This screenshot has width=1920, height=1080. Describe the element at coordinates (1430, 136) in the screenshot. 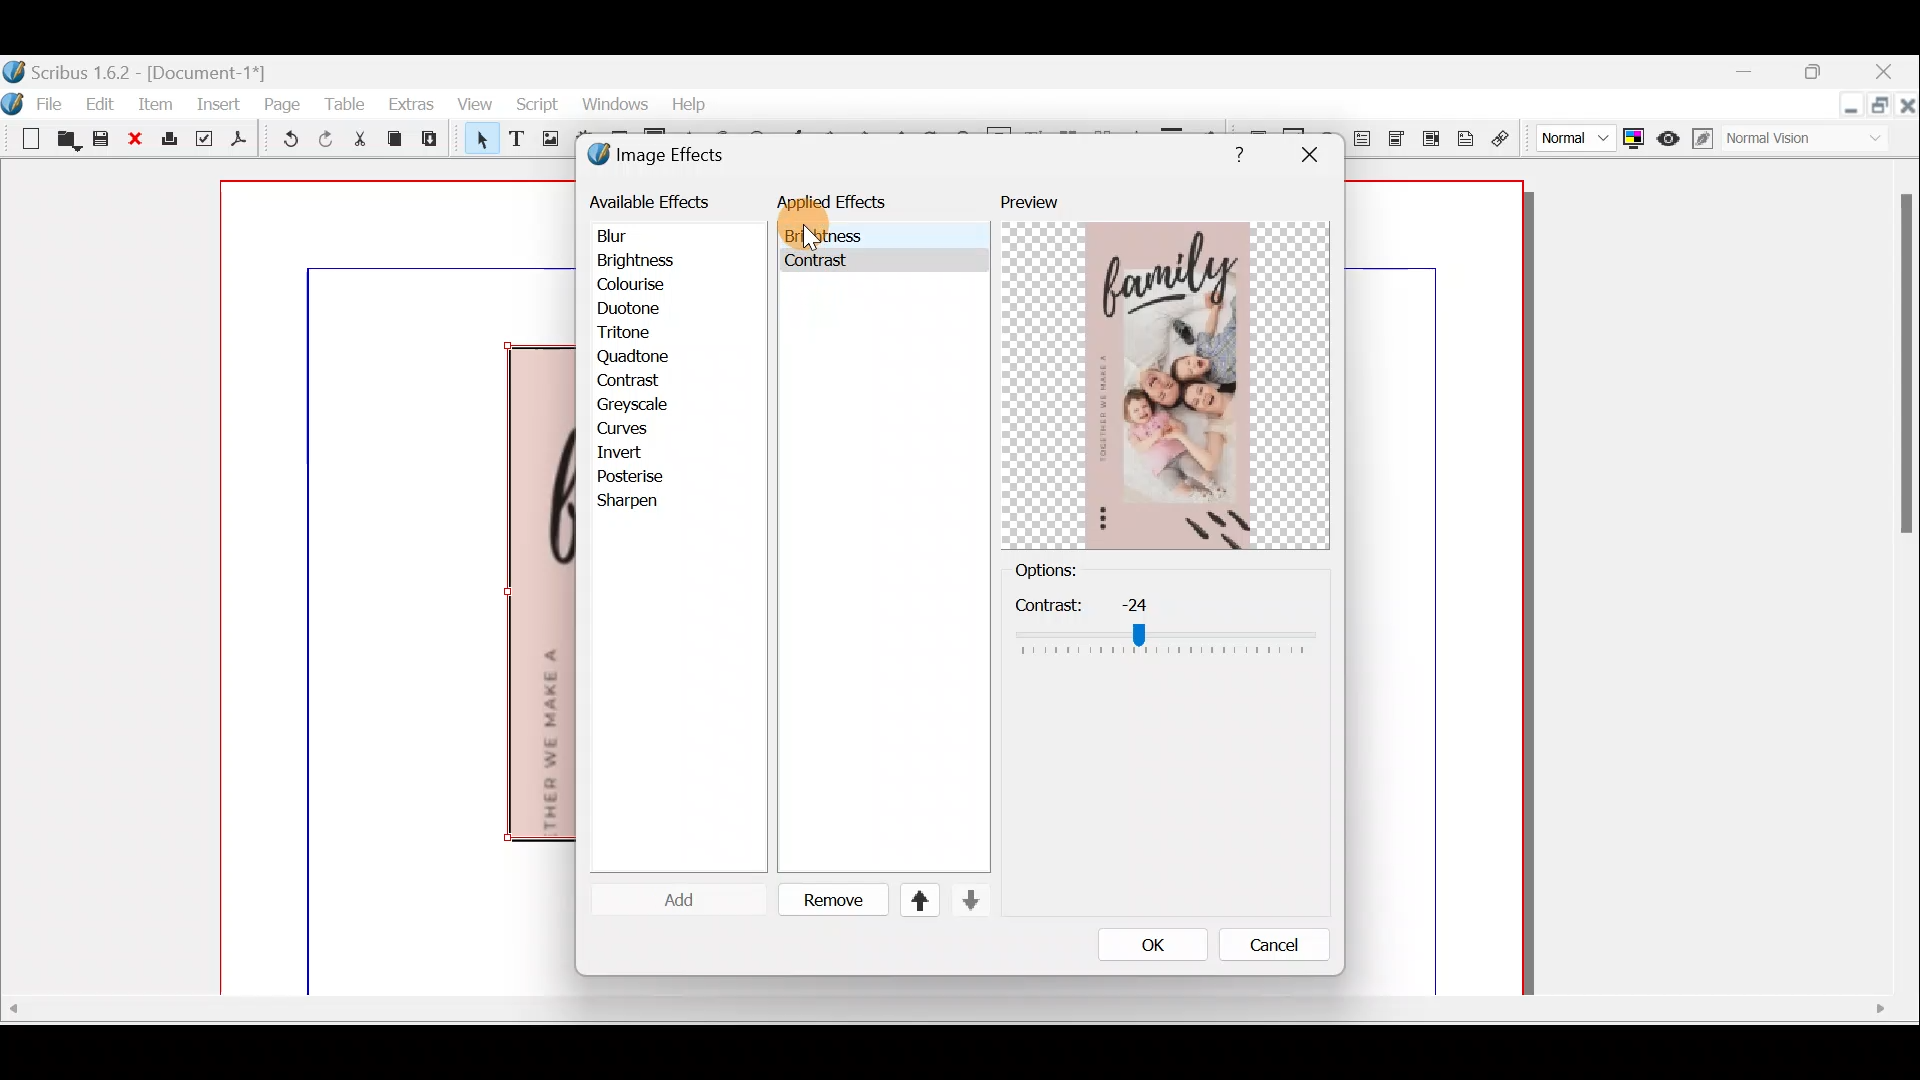

I see `PDF List box` at that location.